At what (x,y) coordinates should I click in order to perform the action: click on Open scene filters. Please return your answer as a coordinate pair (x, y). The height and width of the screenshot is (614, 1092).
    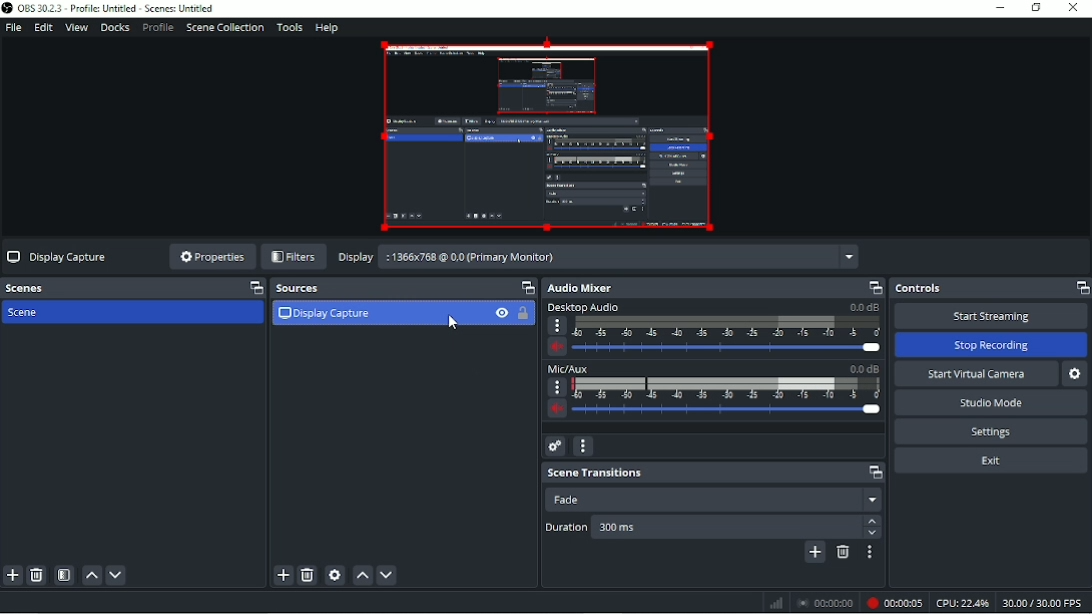
    Looking at the image, I should click on (63, 576).